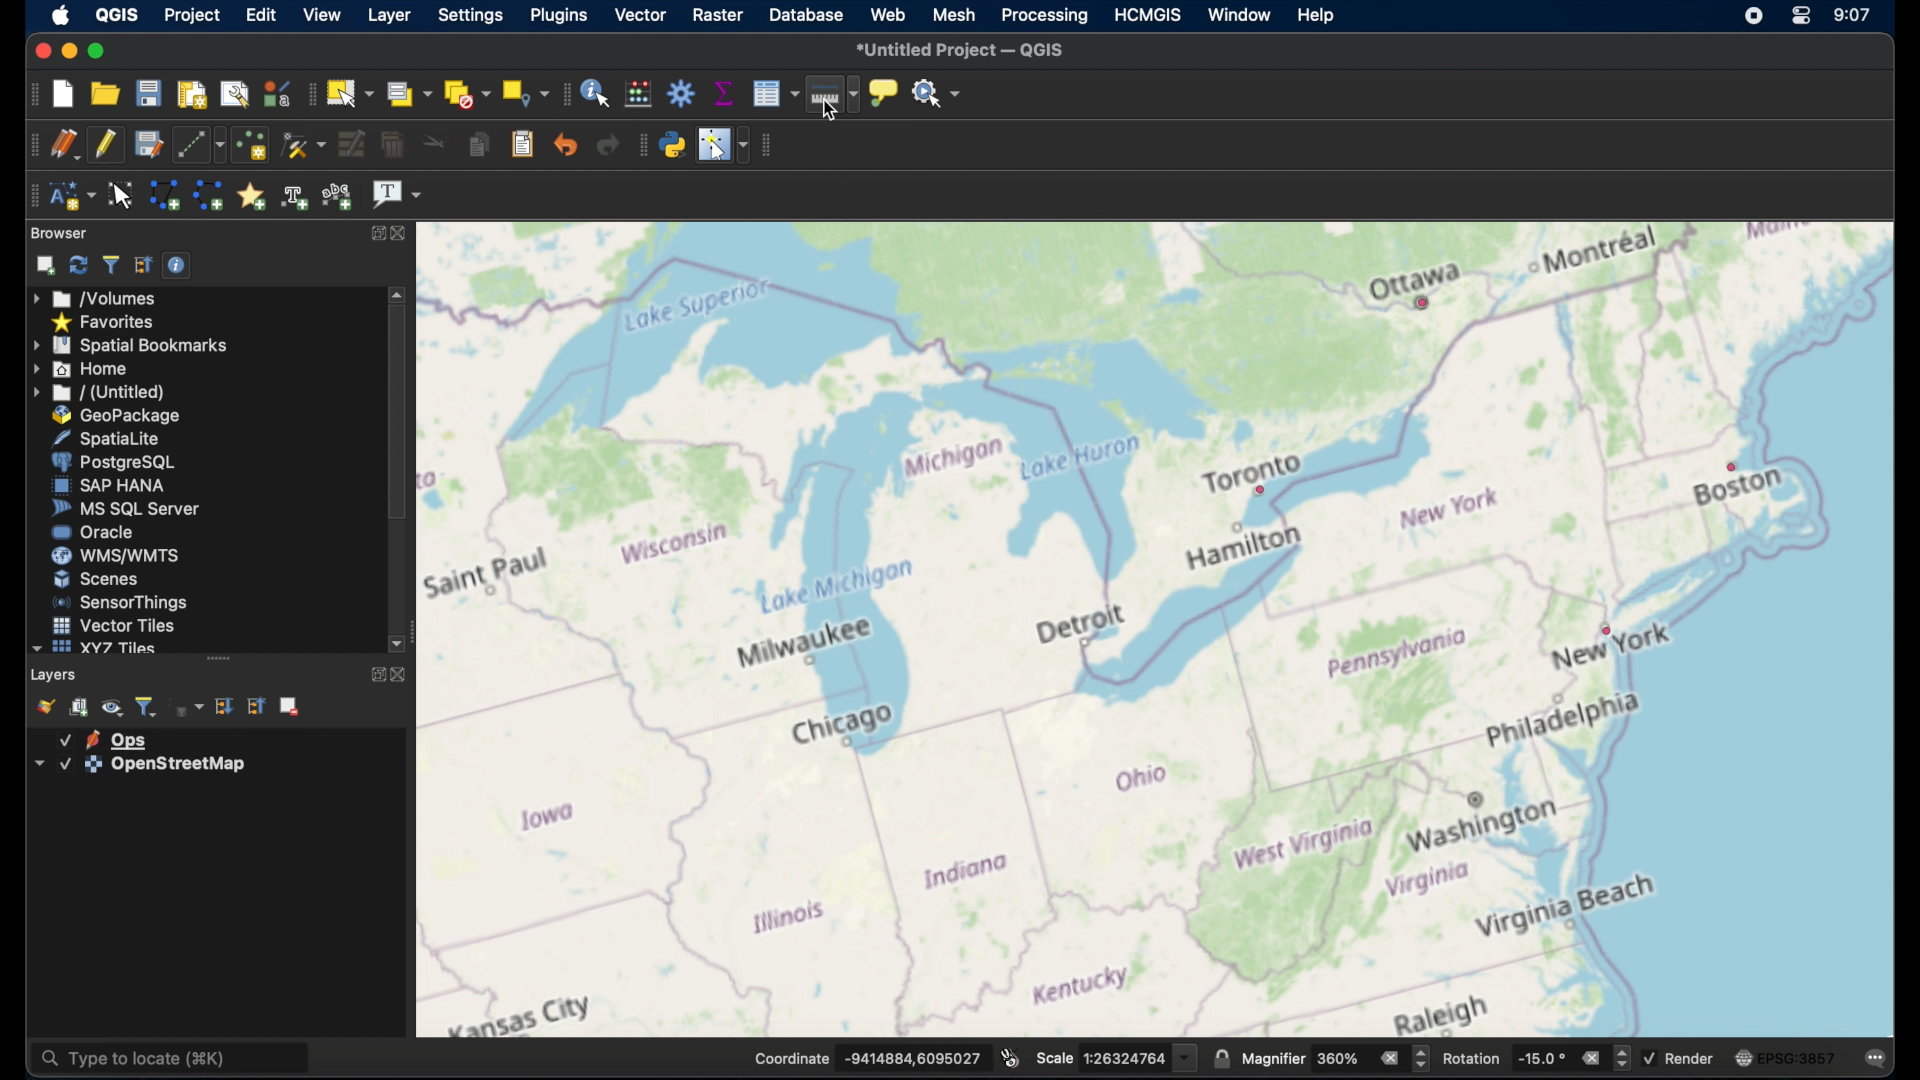 The image size is (1920, 1080). Describe the element at coordinates (93, 533) in the screenshot. I see `oracle` at that location.